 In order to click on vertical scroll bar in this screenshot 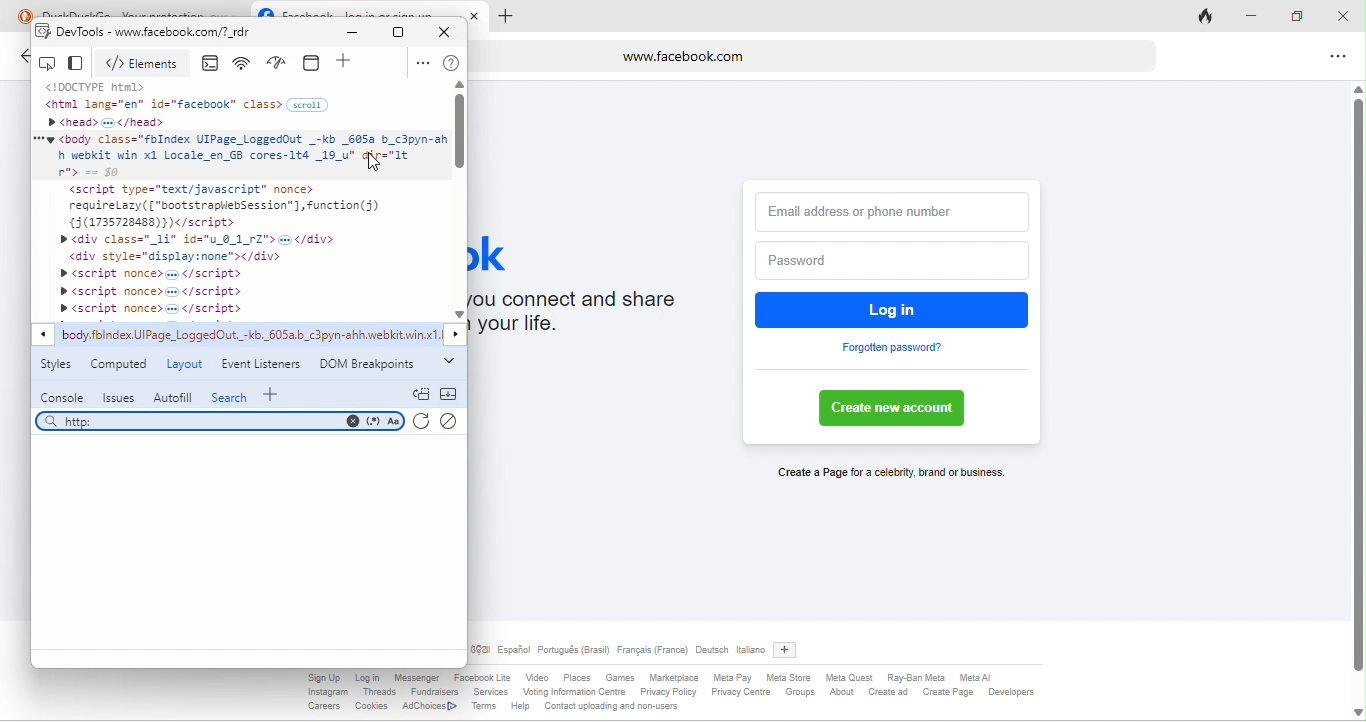, I will do `click(461, 133)`.